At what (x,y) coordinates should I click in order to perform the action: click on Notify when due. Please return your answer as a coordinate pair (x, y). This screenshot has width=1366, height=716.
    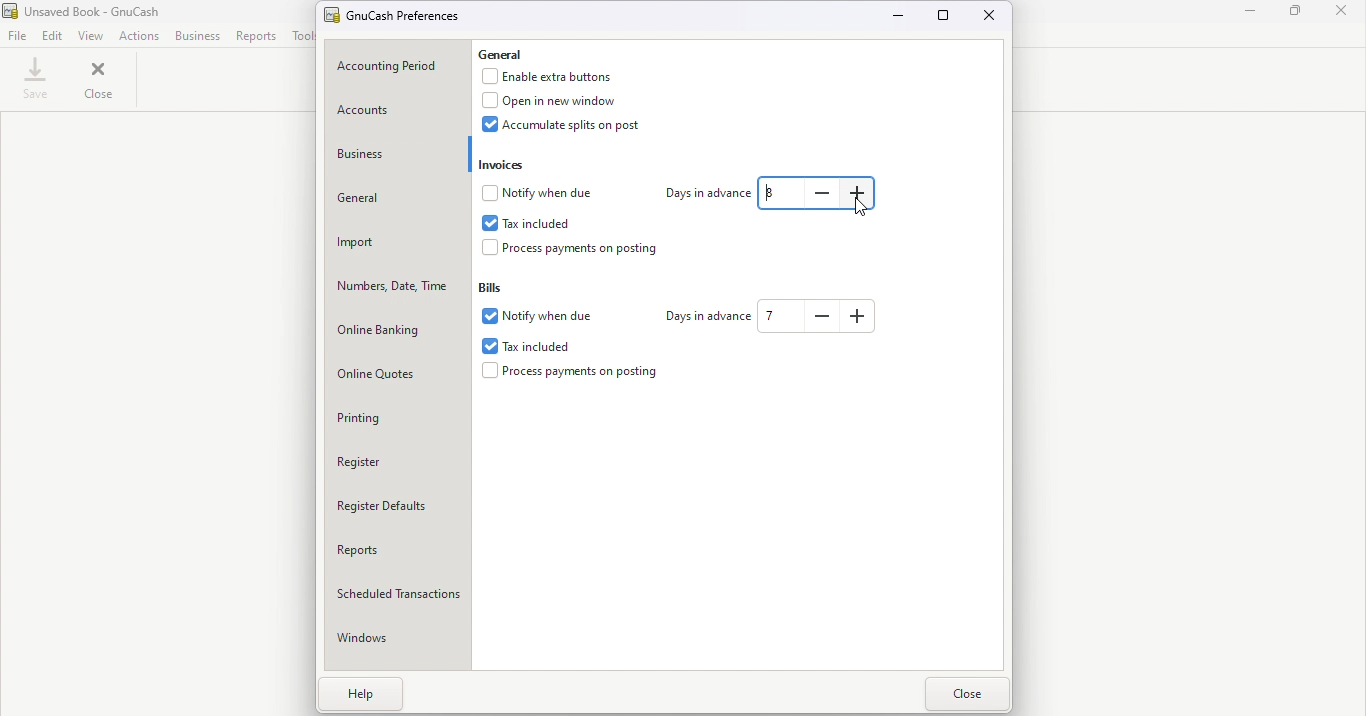
    Looking at the image, I should click on (541, 192).